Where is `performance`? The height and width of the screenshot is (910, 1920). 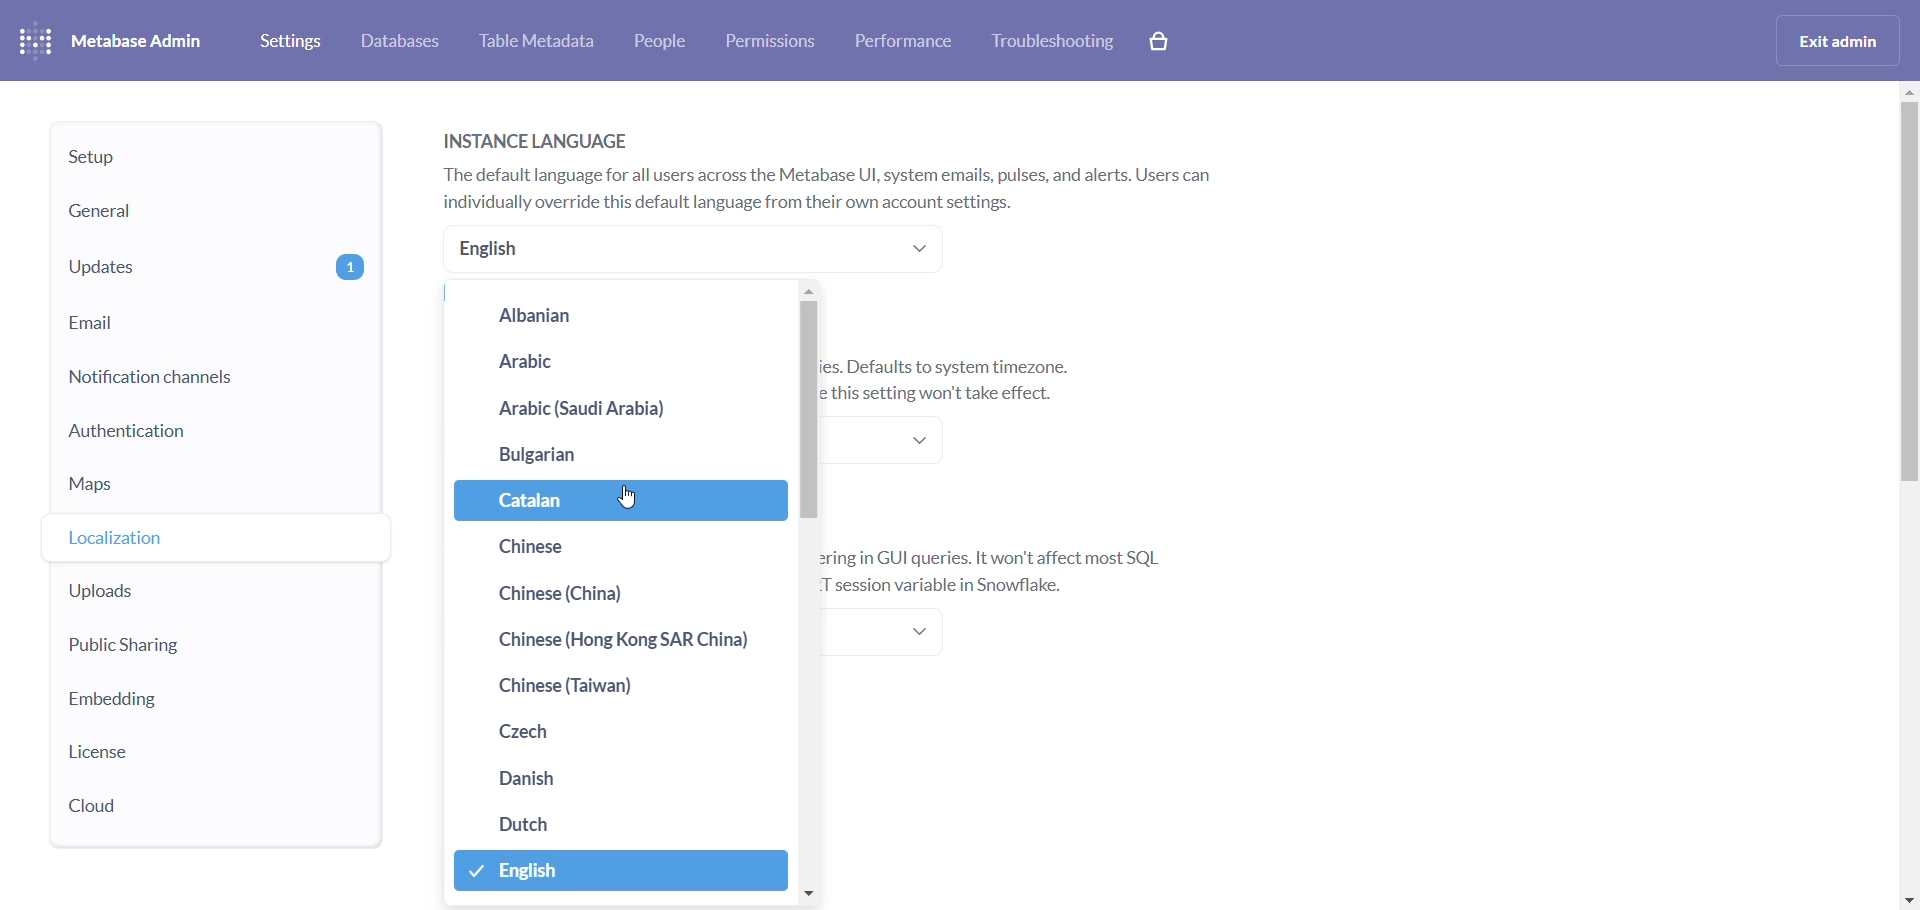
performance is located at coordinates (907, 42).